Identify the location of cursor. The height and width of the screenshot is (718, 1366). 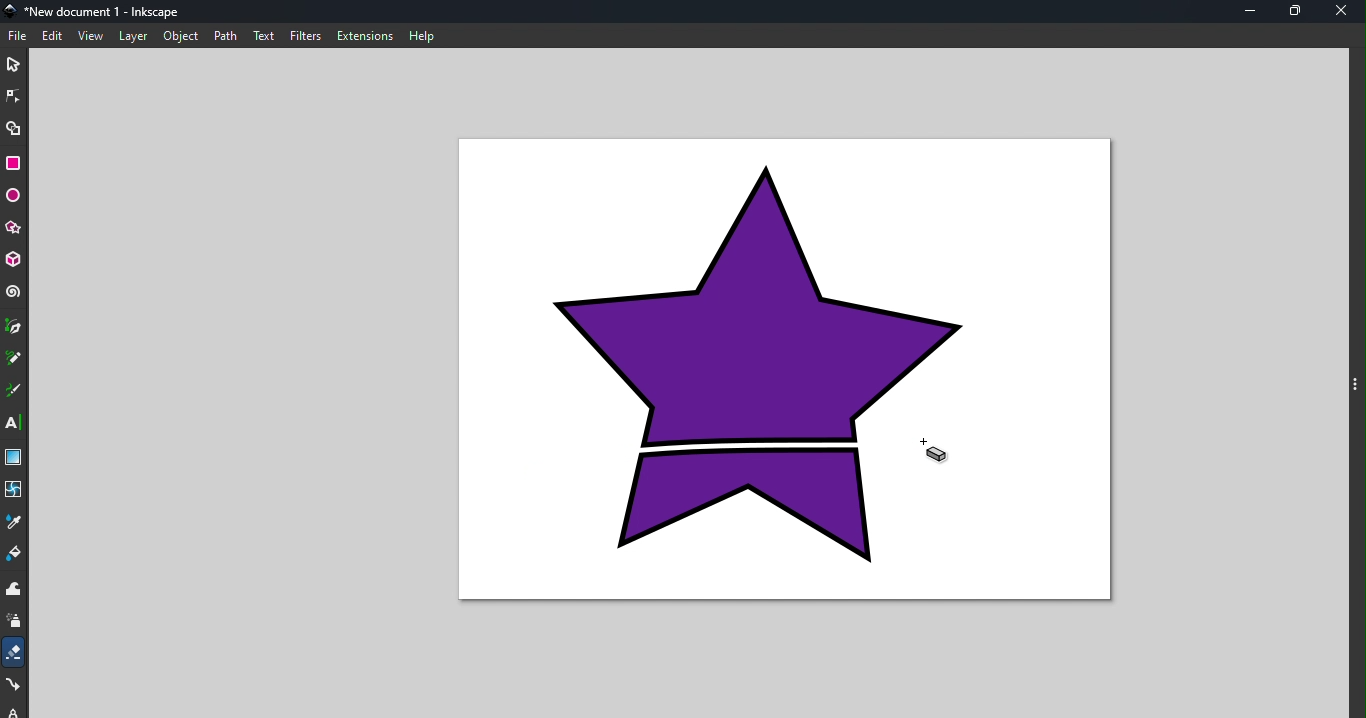
(936, 451).